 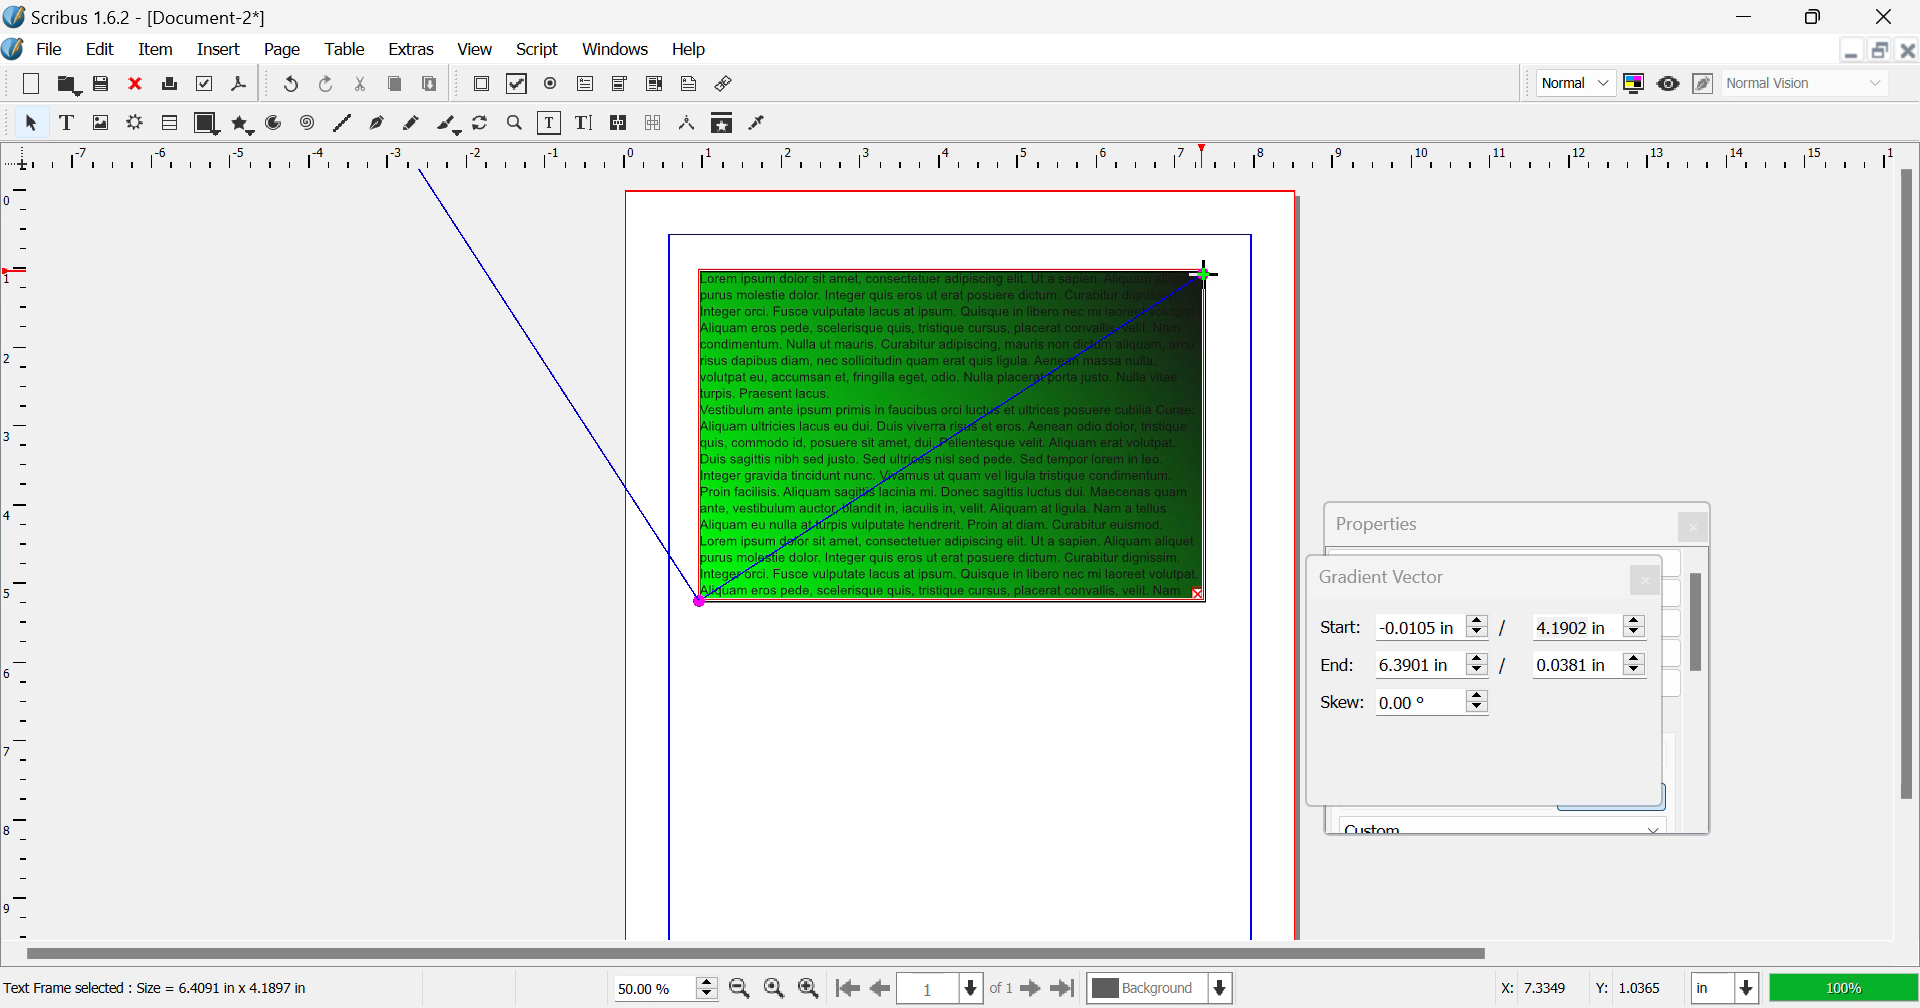 I want to click on Extras, so click(x=409, y=50).